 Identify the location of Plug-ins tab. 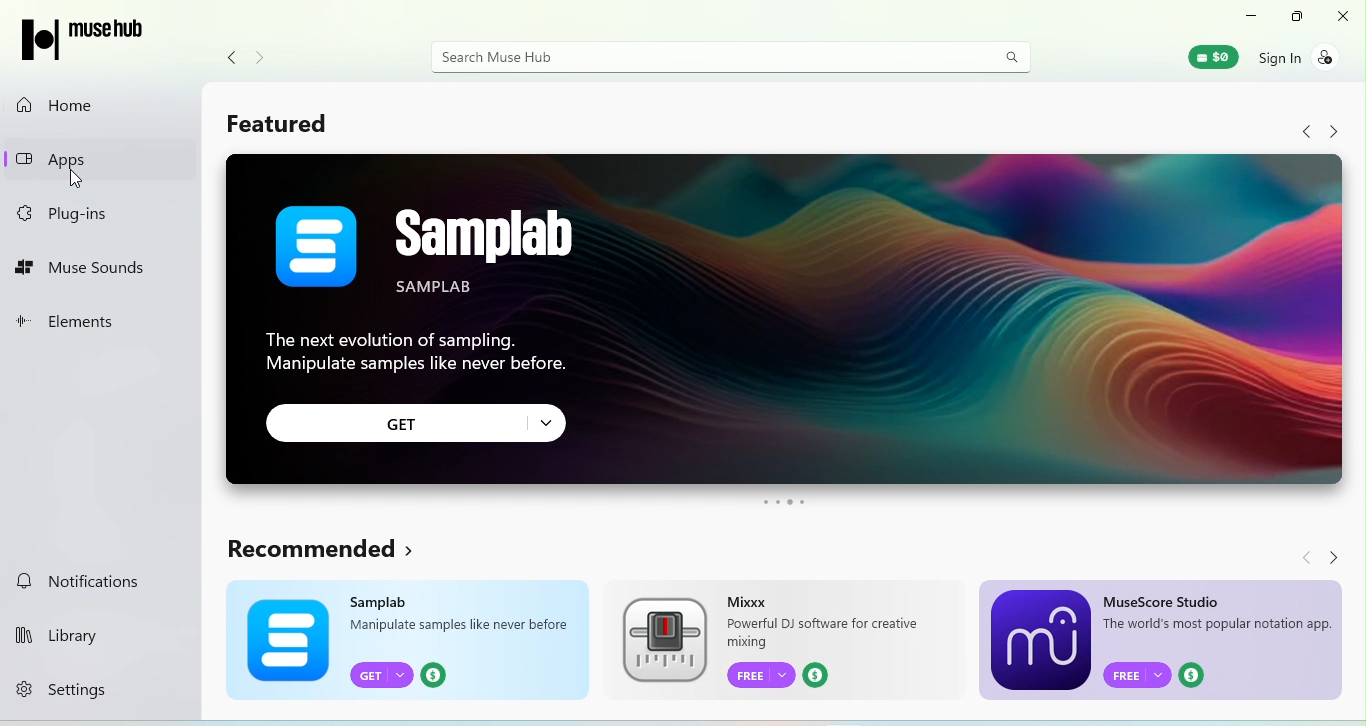
(80, 214).